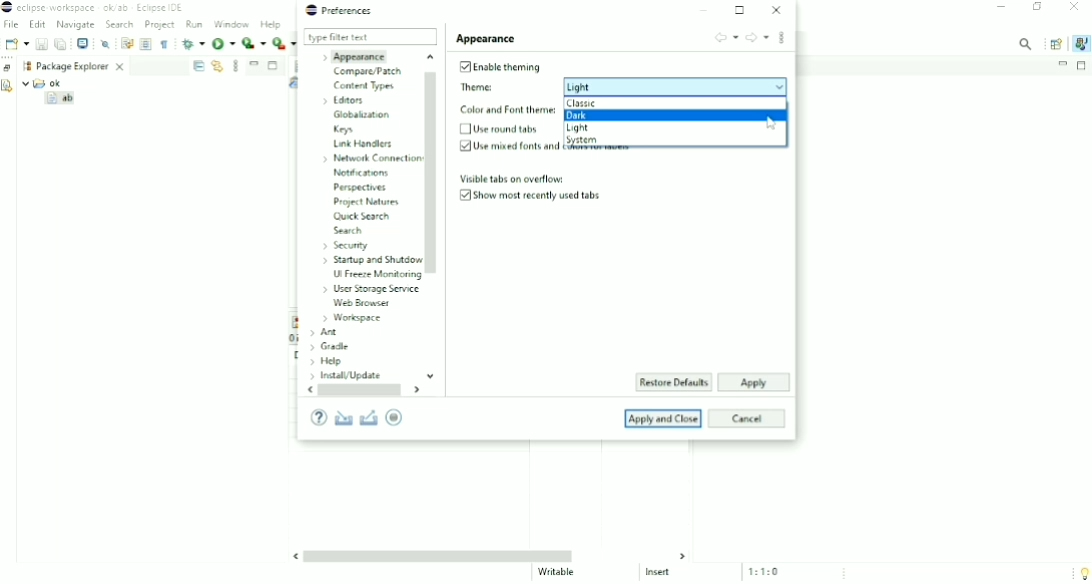 Image resolution: width=1092 pixels, height=584 pixels. What do you see at coordinates (343, 418) in the screenshot?
I see `Import` at bounding box center [343, 418].